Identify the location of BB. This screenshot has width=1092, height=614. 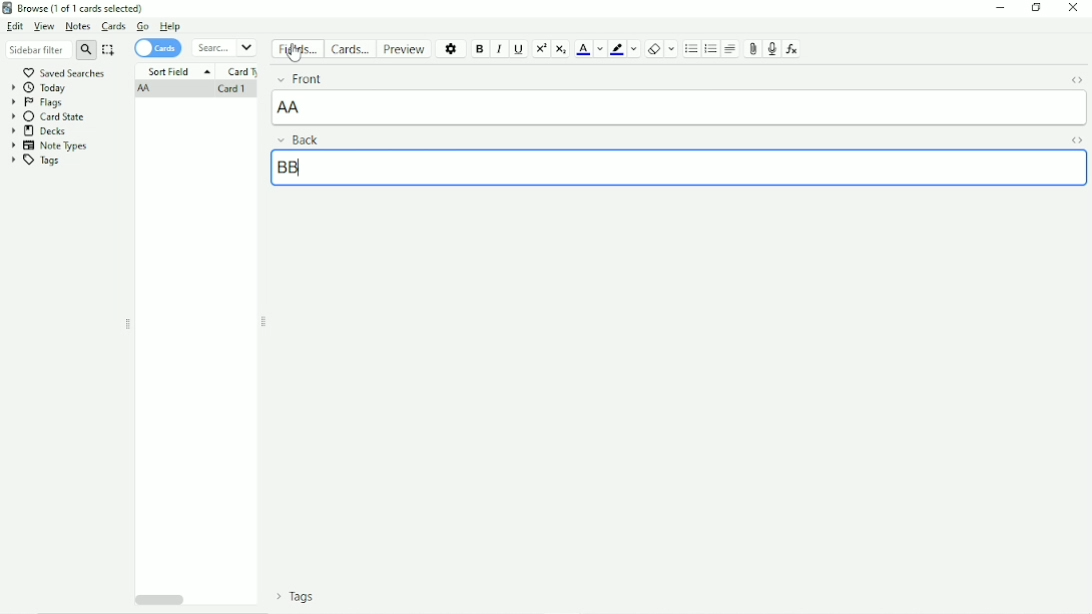
(288, 167).